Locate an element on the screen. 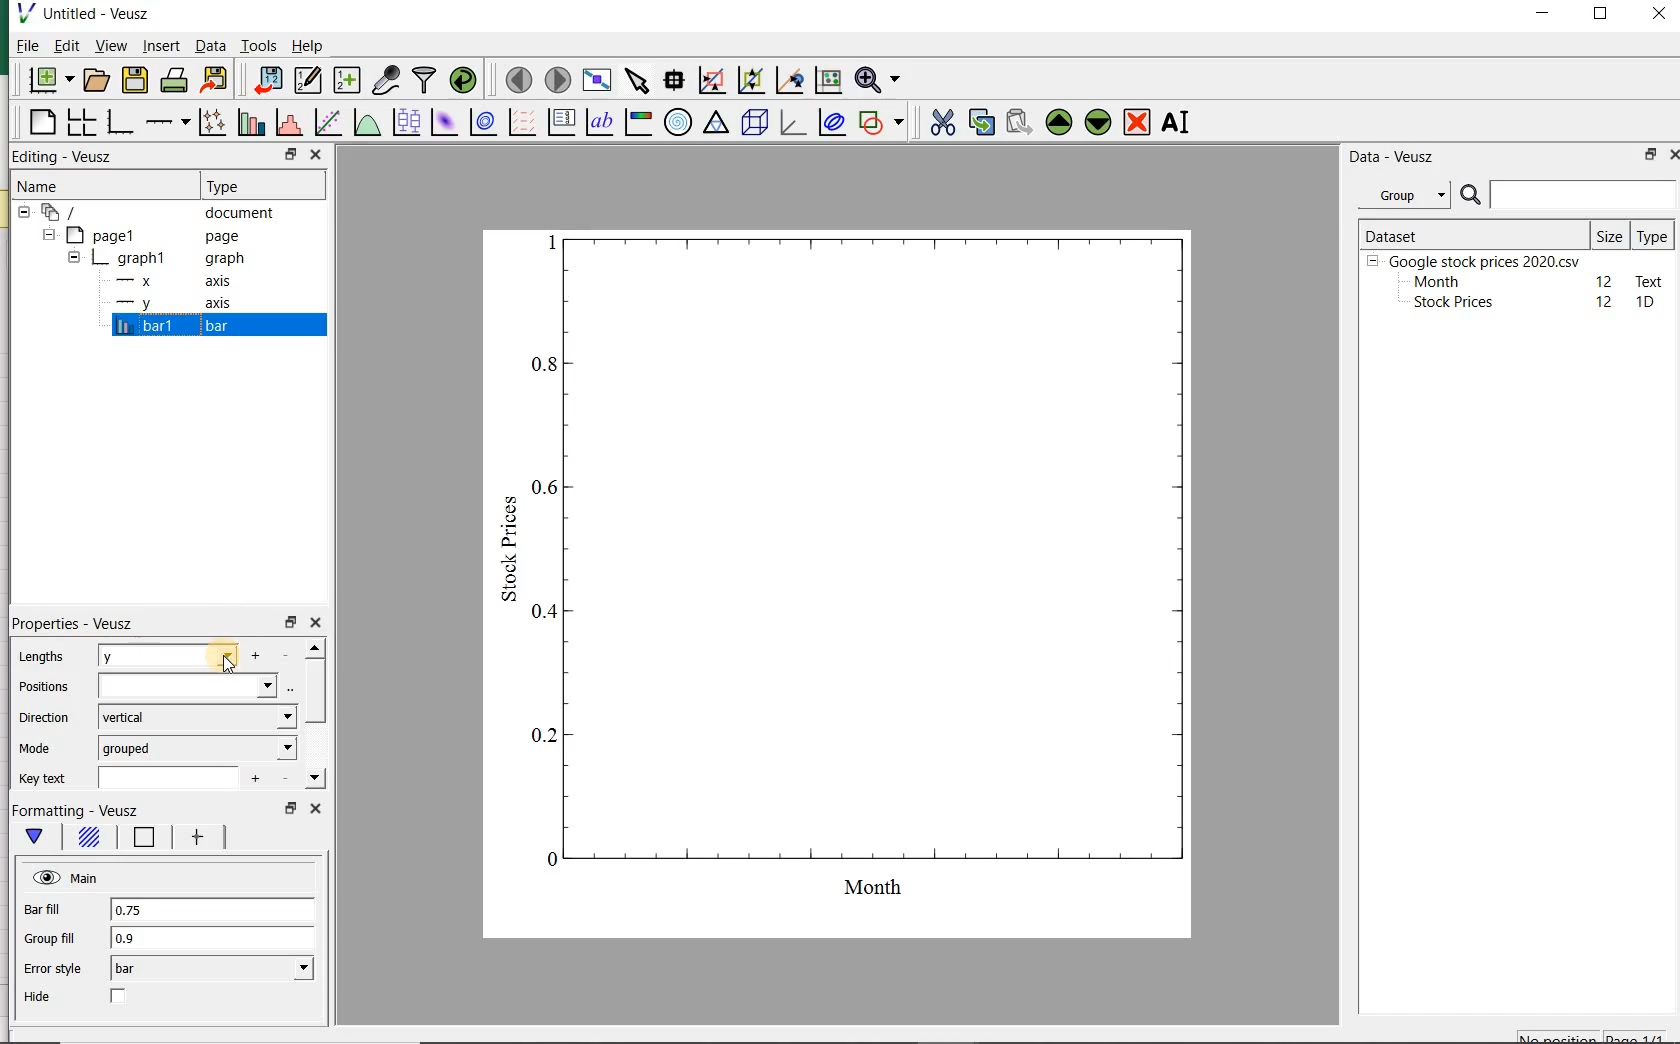 This screenshot has width=1680, height=1044. plot key is located at coordinates (561, 124).